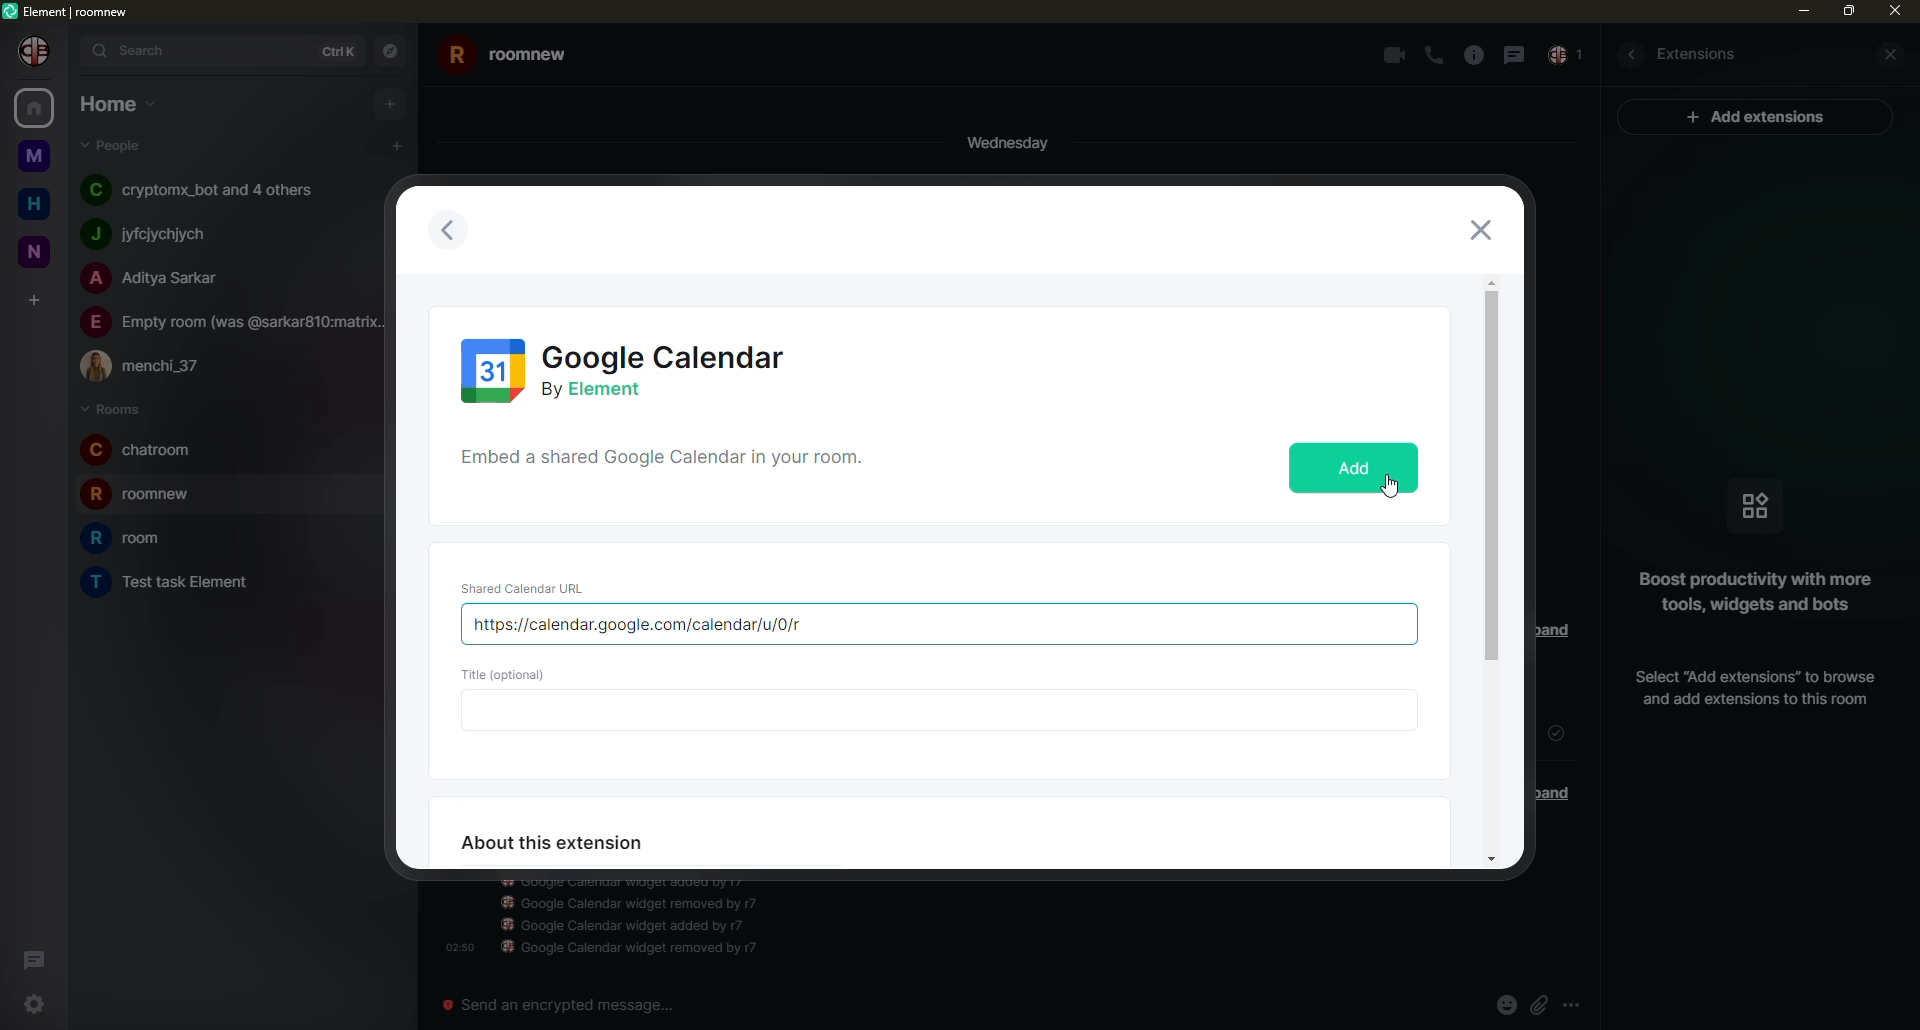 The width and height of the screenshot is (1920, 1030). What do you see at coordinates (637, 920) in the screenshot?
I see `info` at bounding box center [637, 920].